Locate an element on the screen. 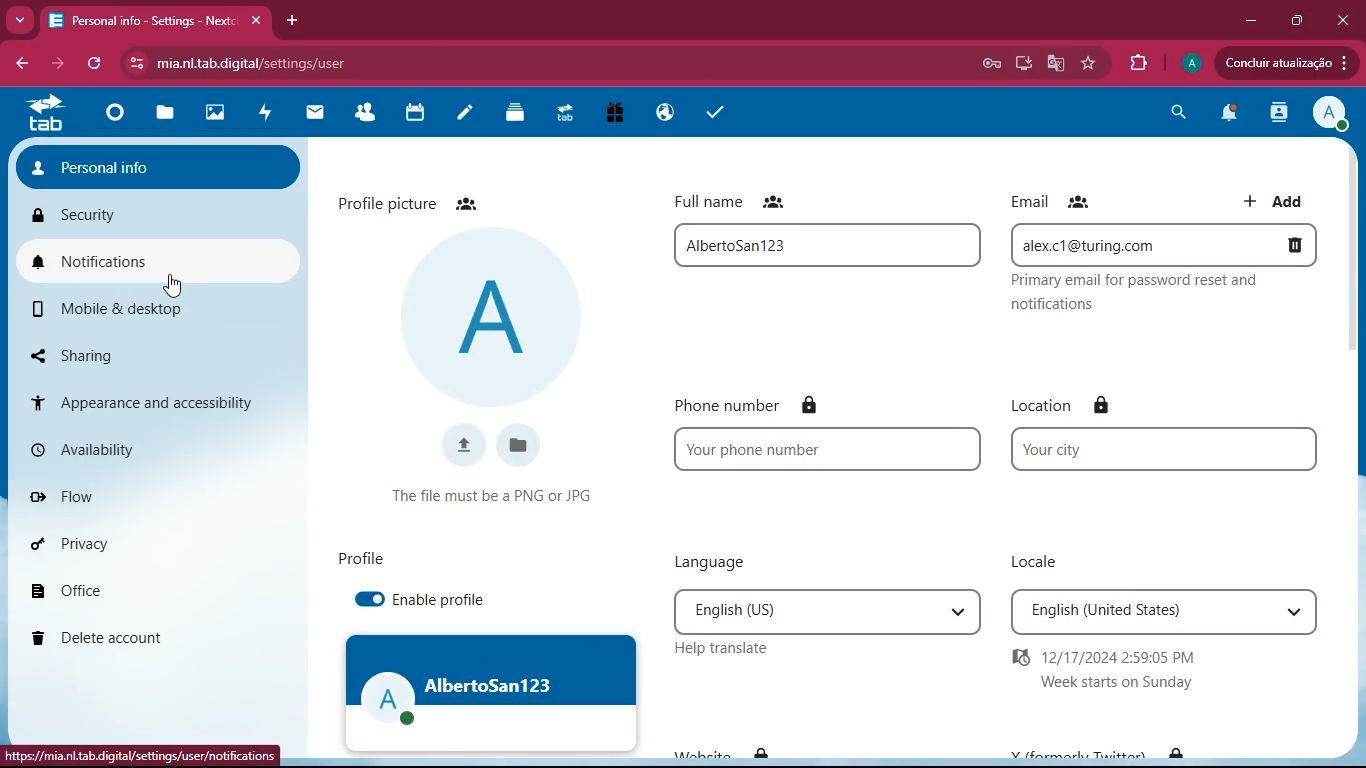  files is located at coordinates (519, 443).